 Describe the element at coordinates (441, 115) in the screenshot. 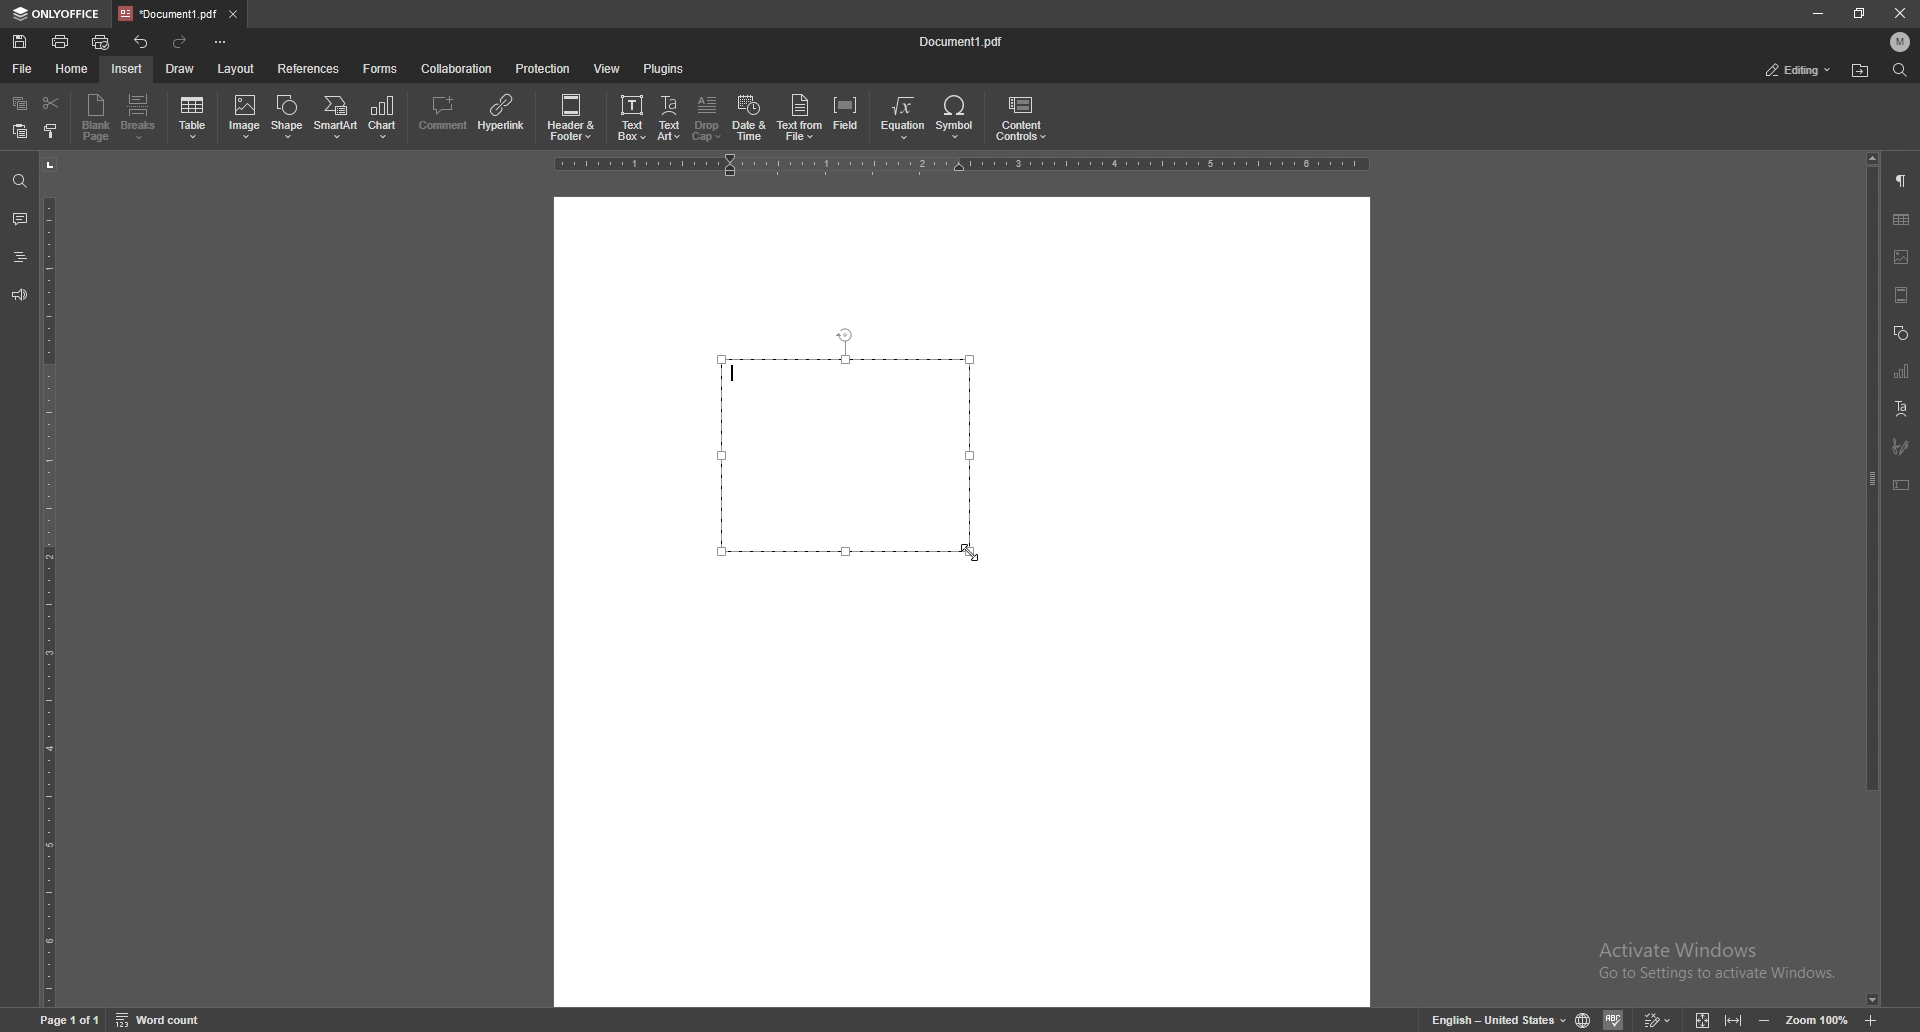

I see `comment` at that location.